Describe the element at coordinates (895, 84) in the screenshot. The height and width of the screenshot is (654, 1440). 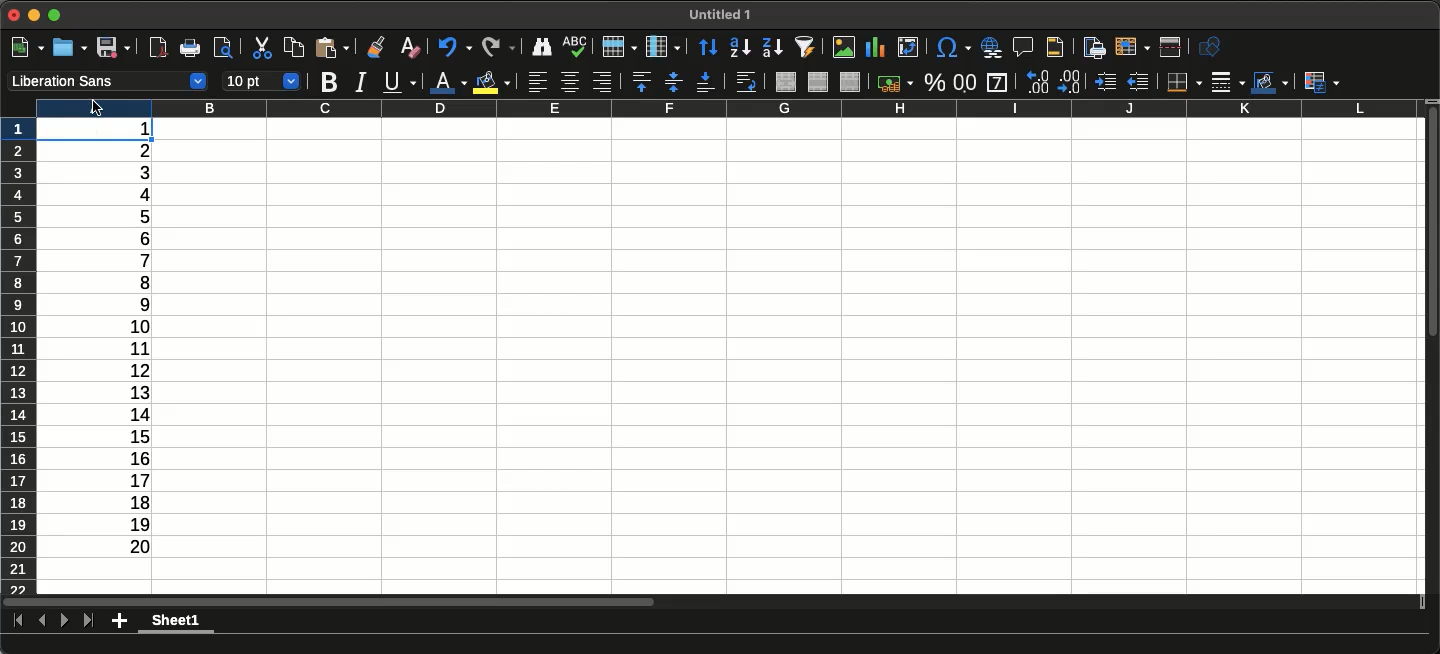
I see `Currency` at that location.